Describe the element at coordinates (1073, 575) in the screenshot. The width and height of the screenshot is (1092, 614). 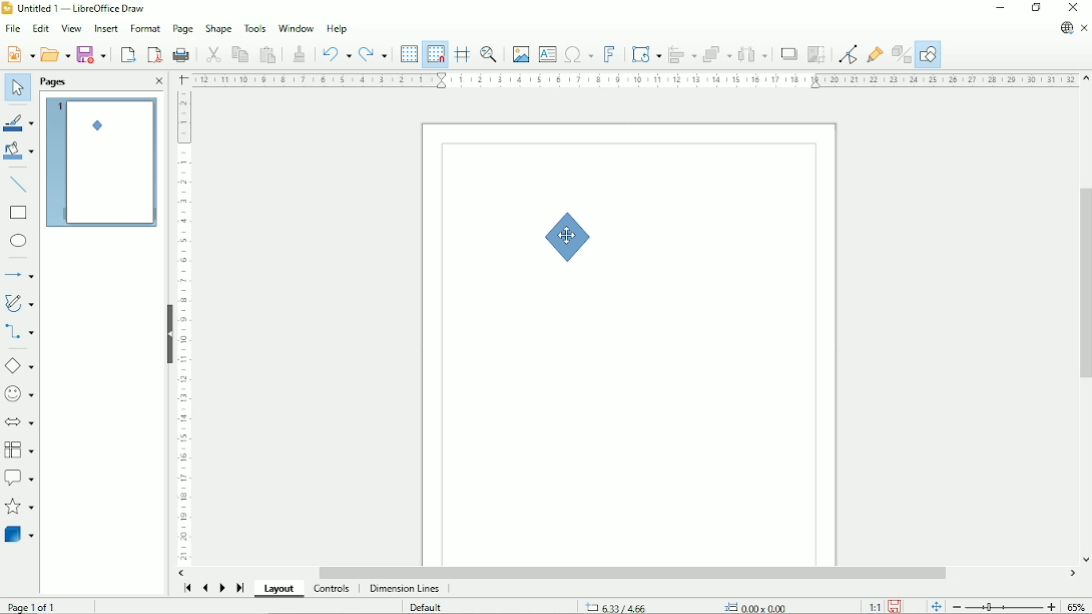
I see `Horizontal scroll button` at that location.